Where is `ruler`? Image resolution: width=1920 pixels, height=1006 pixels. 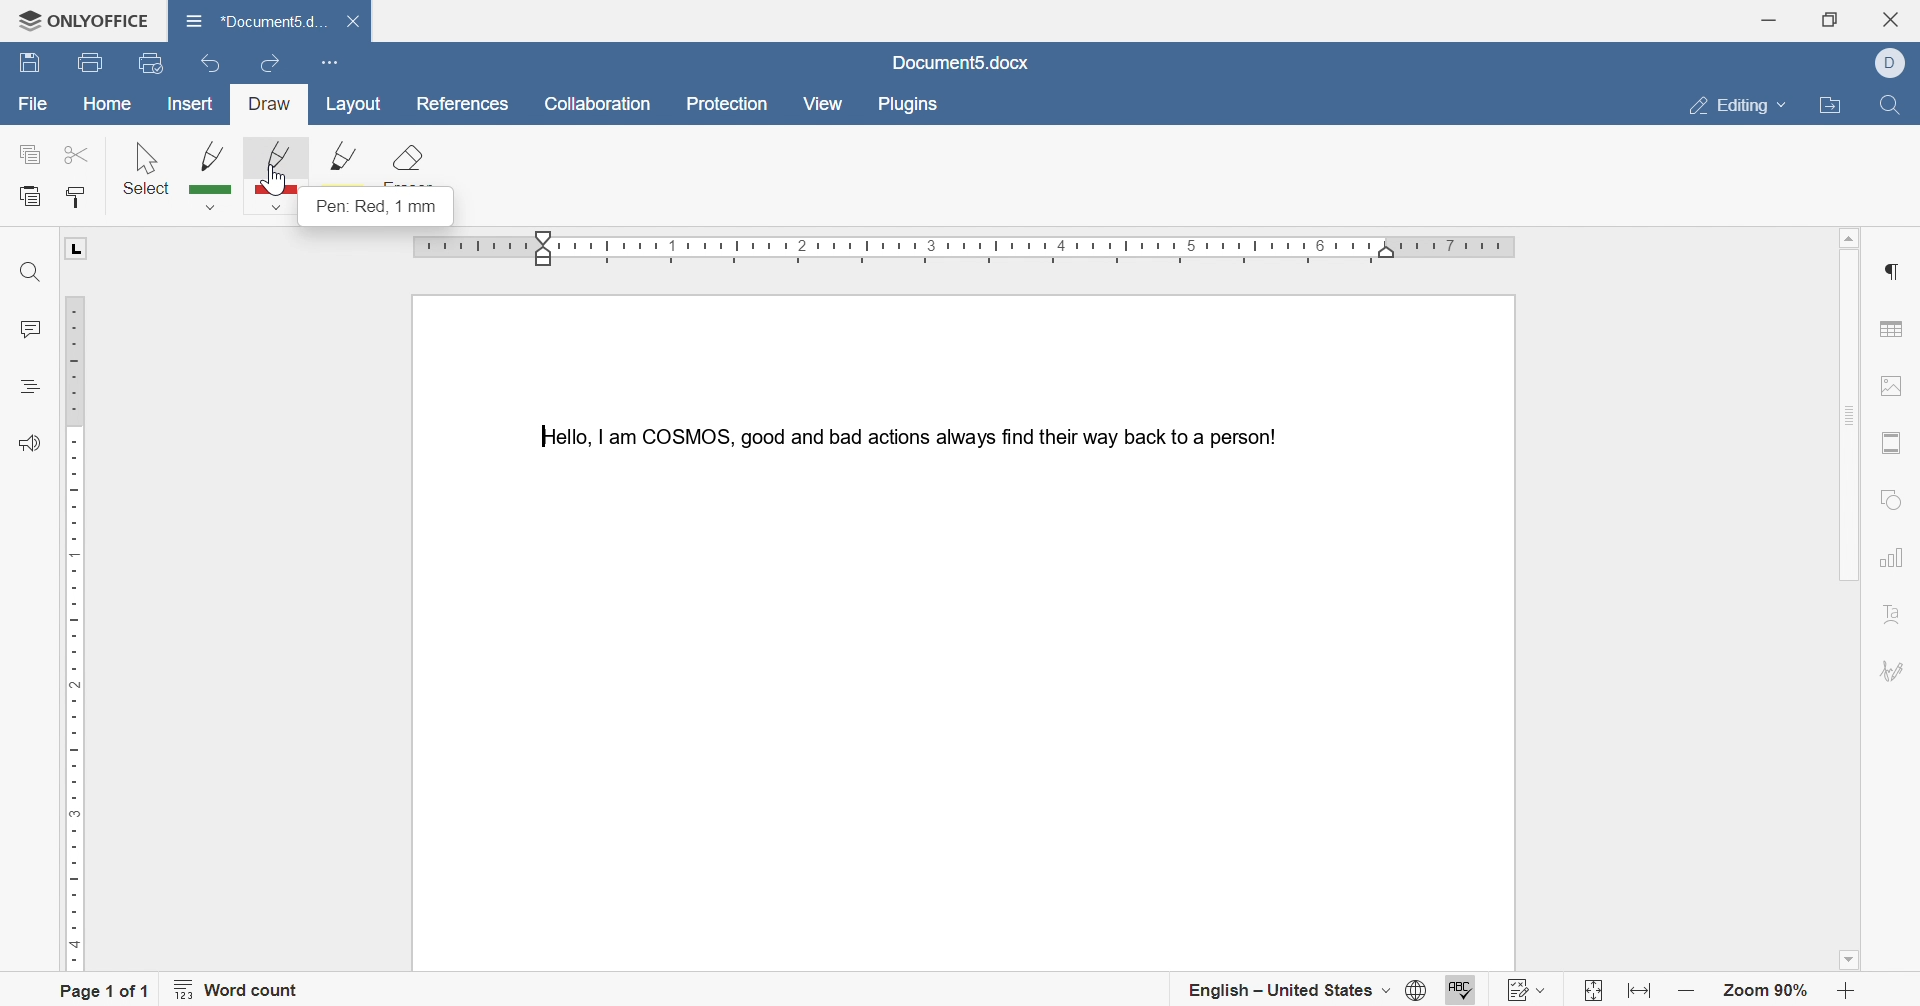 ruler is located at coordinates (72, 629).